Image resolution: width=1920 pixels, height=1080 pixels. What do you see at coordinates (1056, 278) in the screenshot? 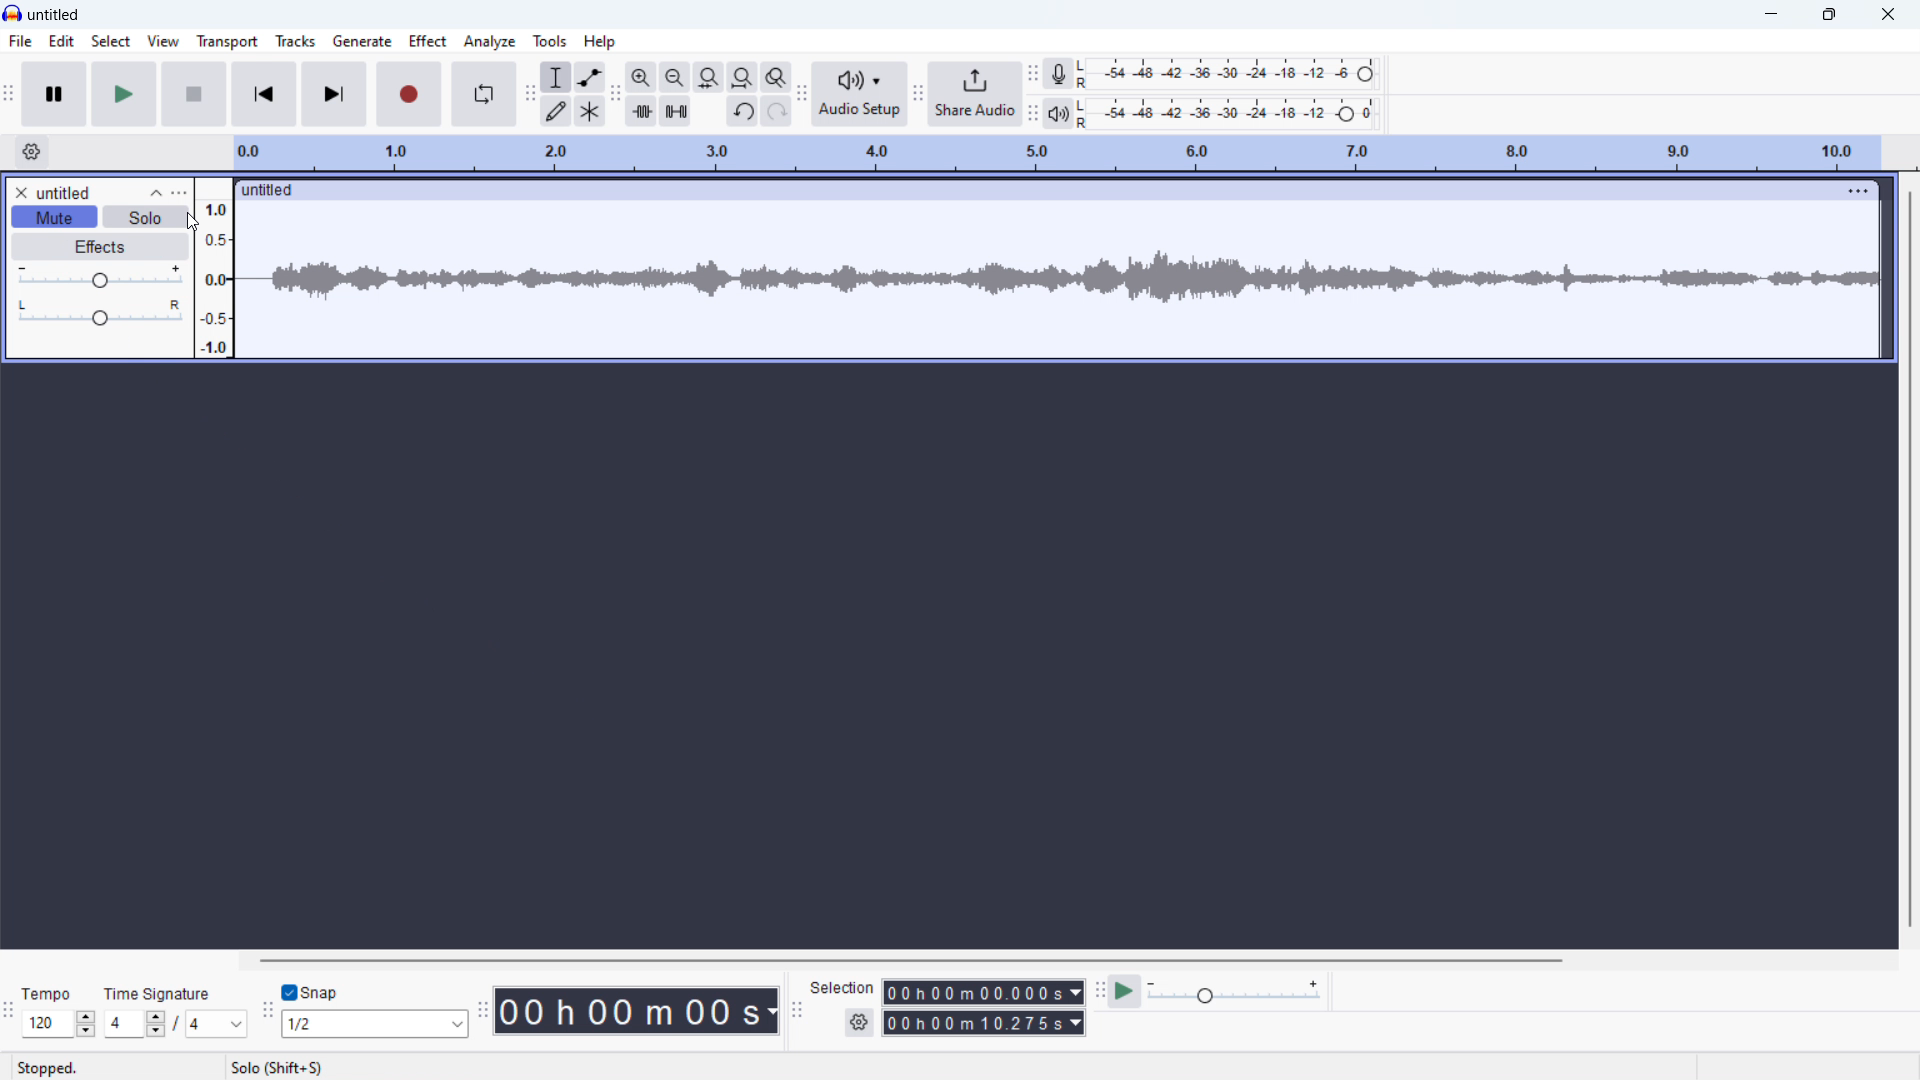
I see `wavefrom muted` at bounding box center [1056, 278].